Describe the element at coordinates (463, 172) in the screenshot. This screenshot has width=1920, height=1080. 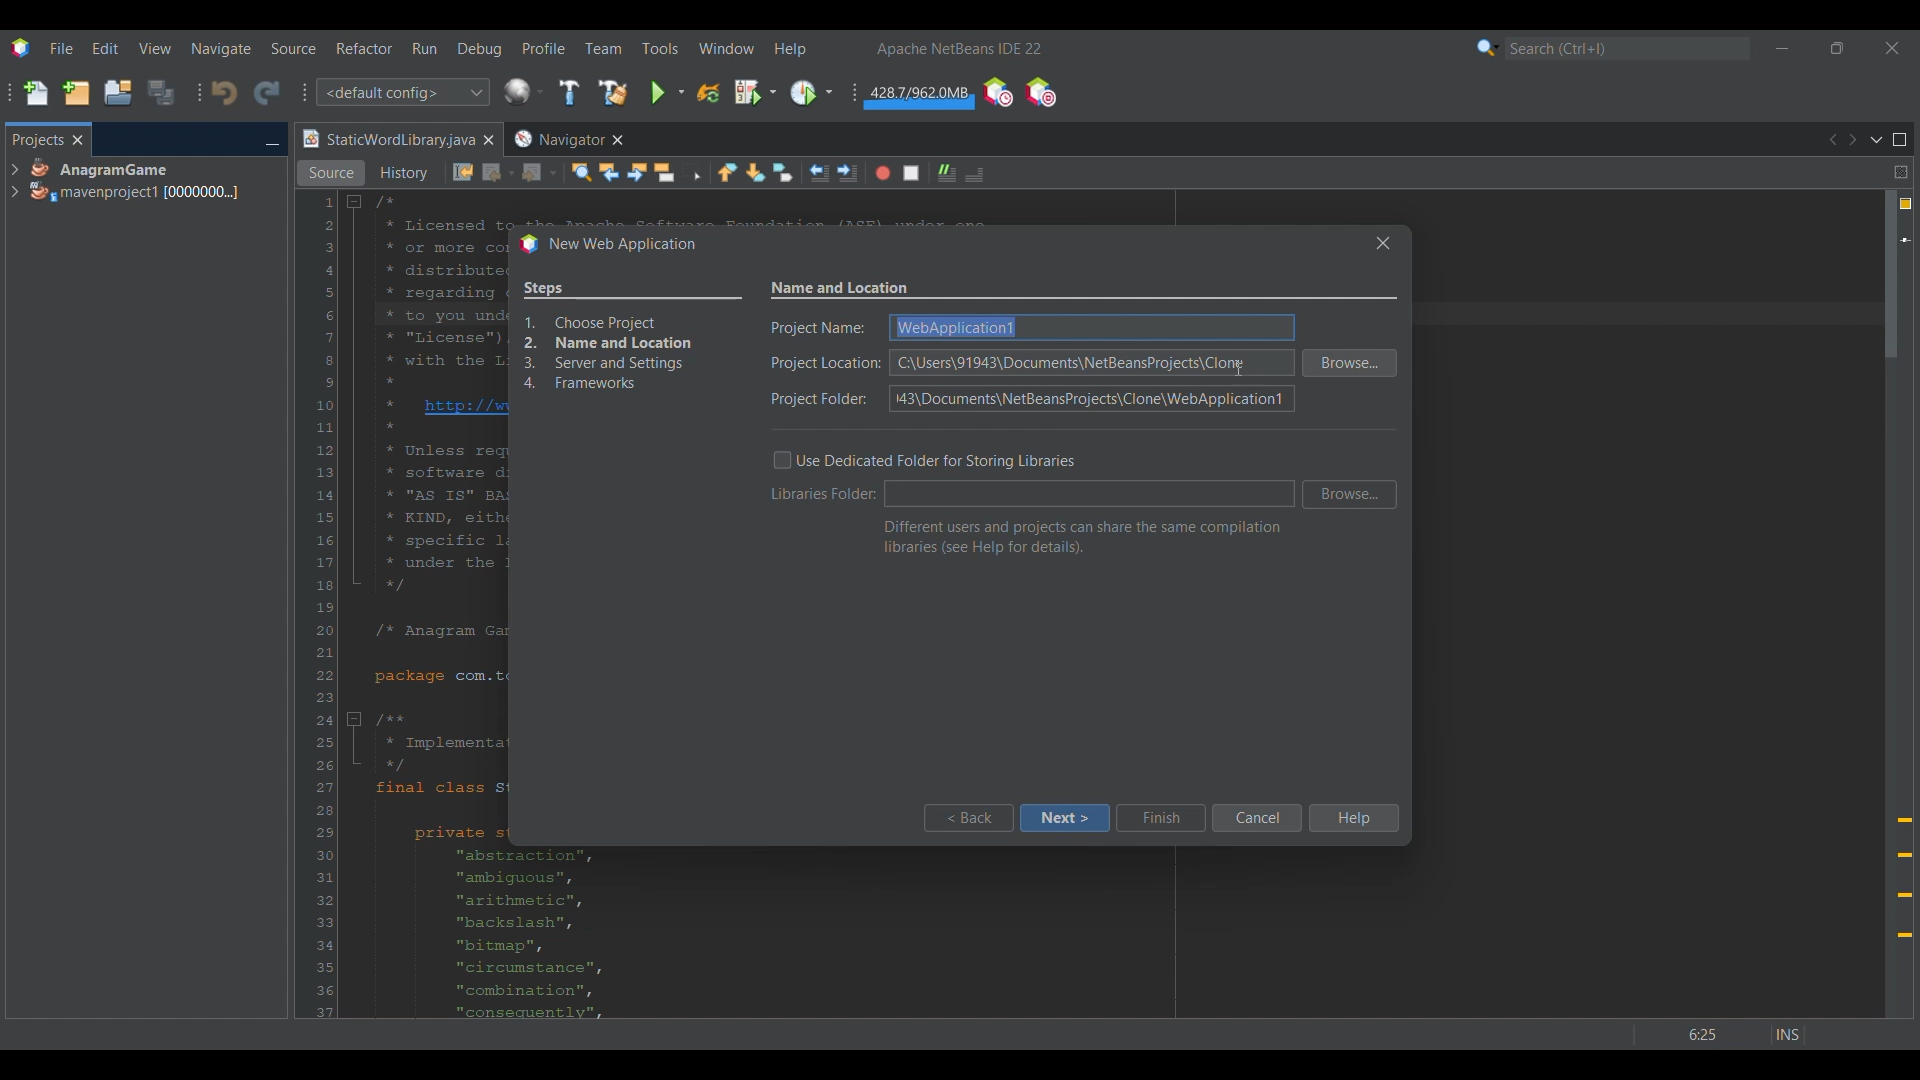
I see `Last edit` at that location.